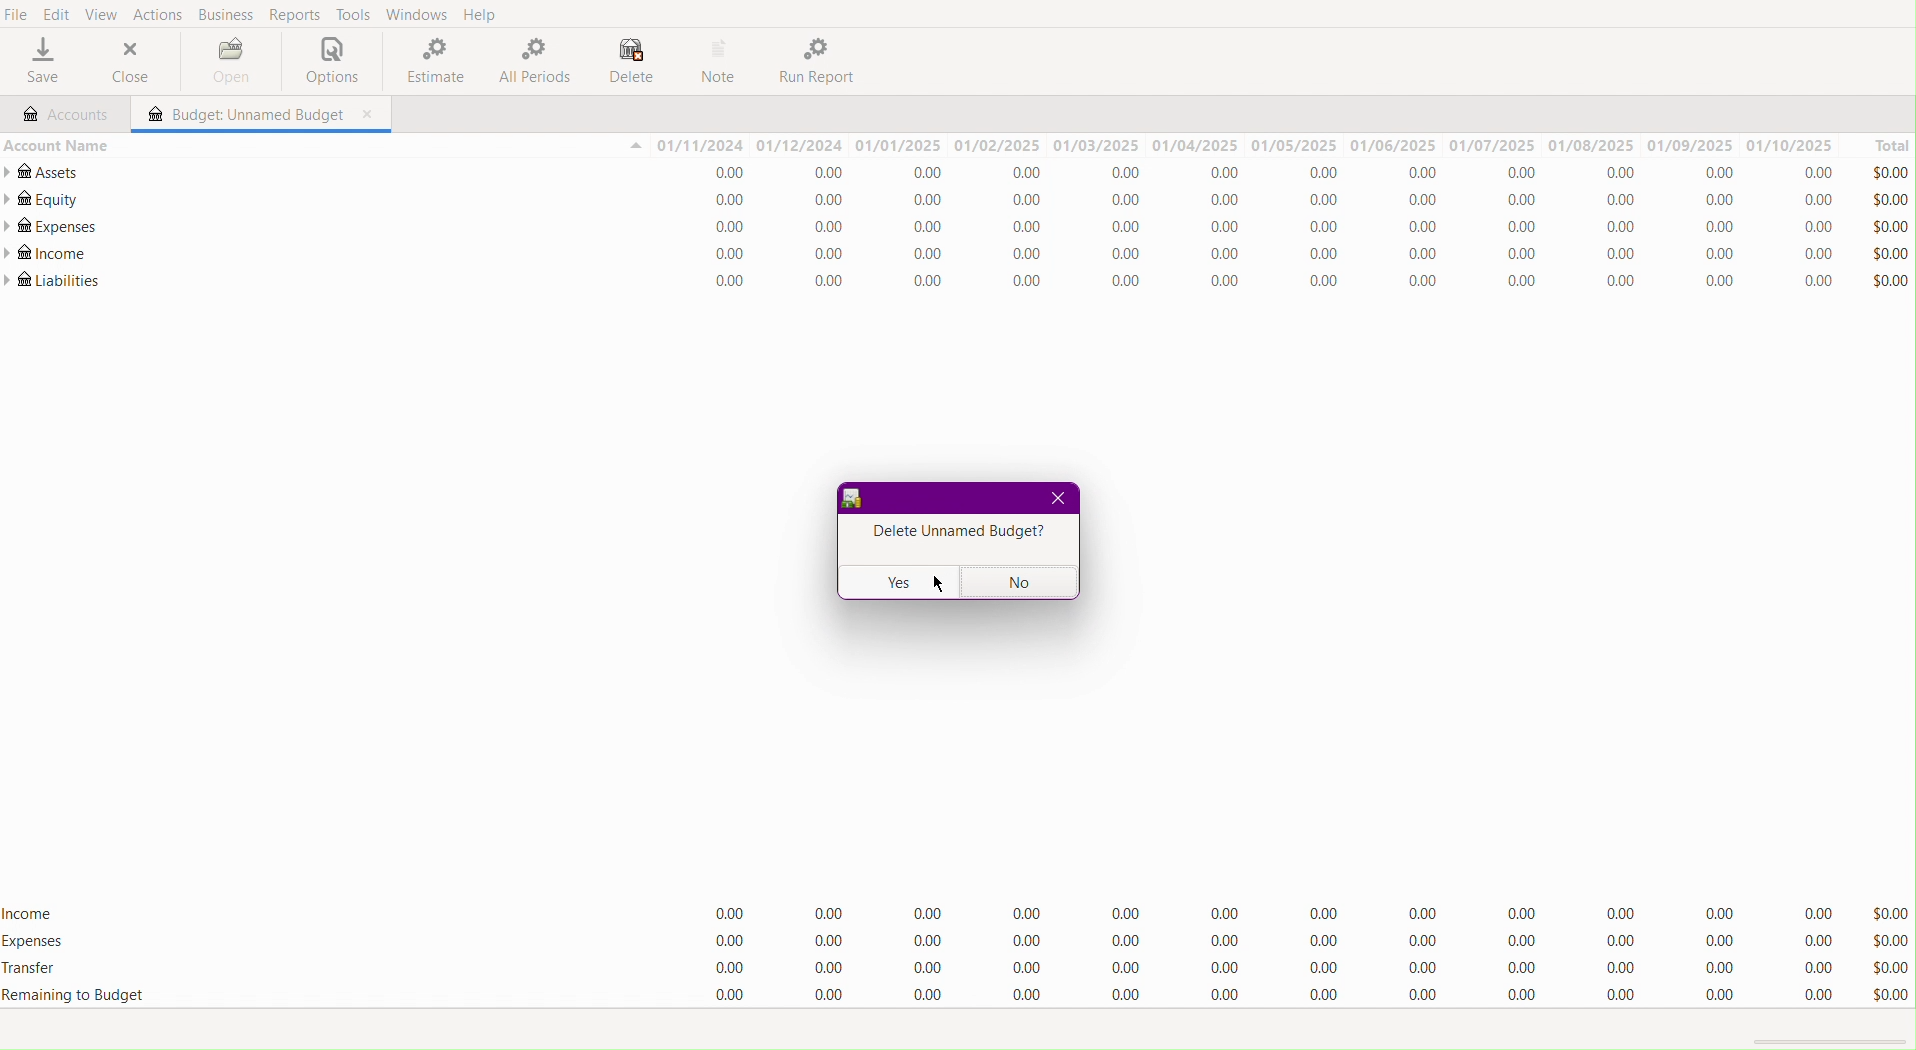 The width and height of the screenshot is (1916, 1050). What do you see at coordinates (1277, 942) in the screenshot?
I see `Expenses` at bounding box center [1277, 942].